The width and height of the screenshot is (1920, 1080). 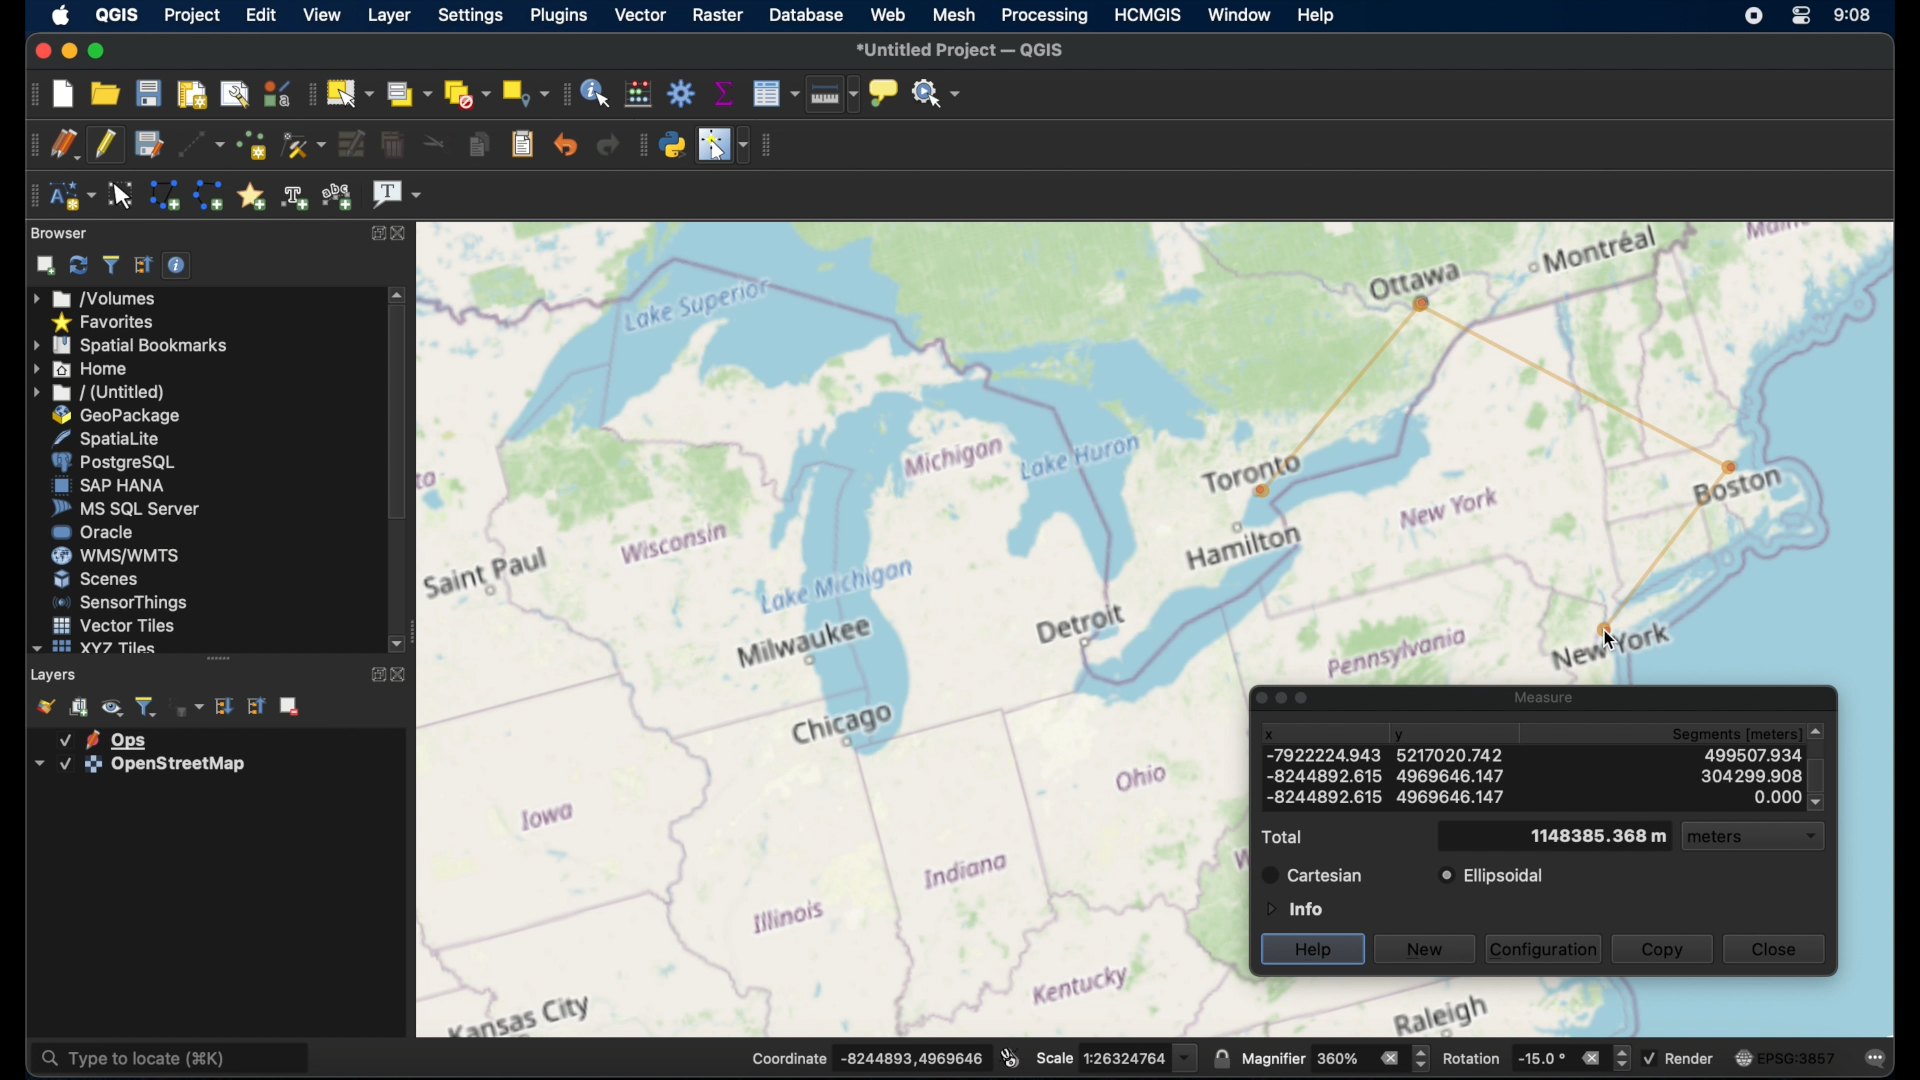 I want to click on x, so click(x=1270, y=734).